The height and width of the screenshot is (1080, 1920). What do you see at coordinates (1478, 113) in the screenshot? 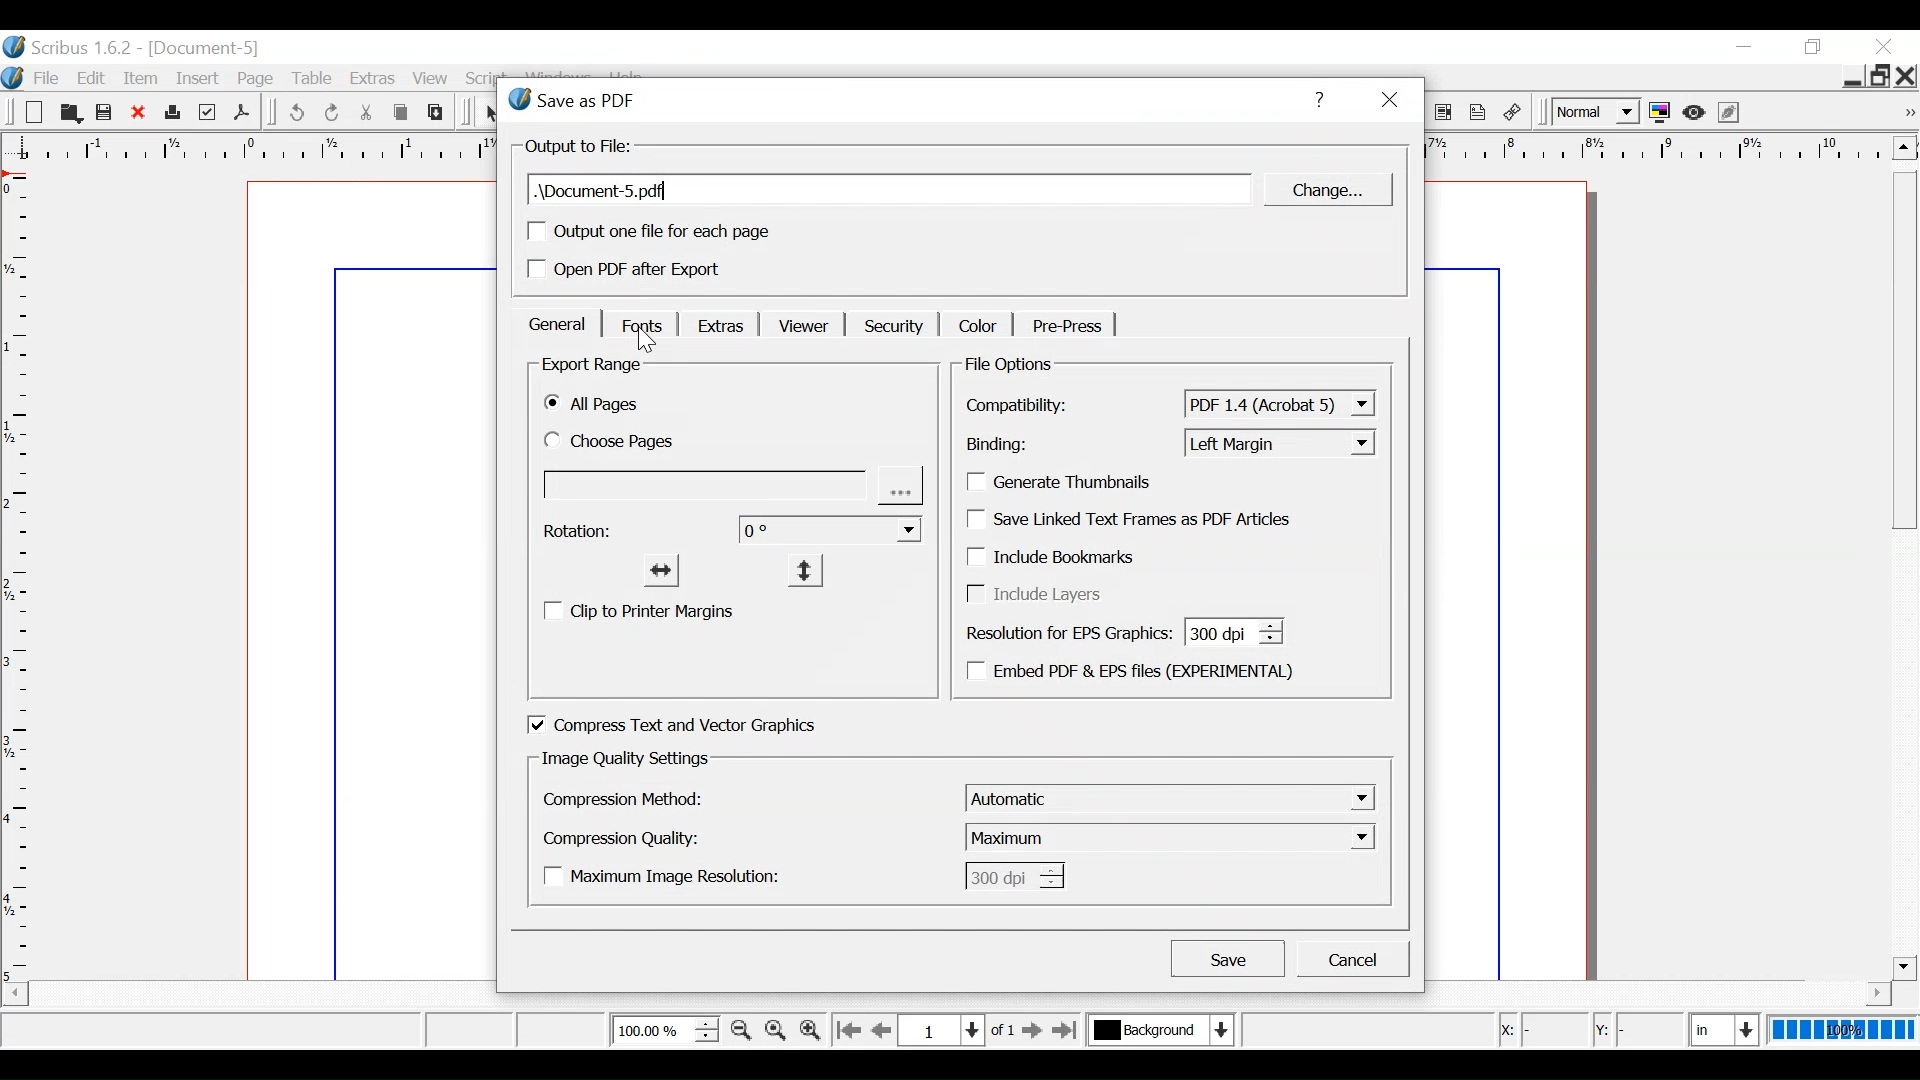
I see `Text Annotation` at bounding box center [1478, 113].